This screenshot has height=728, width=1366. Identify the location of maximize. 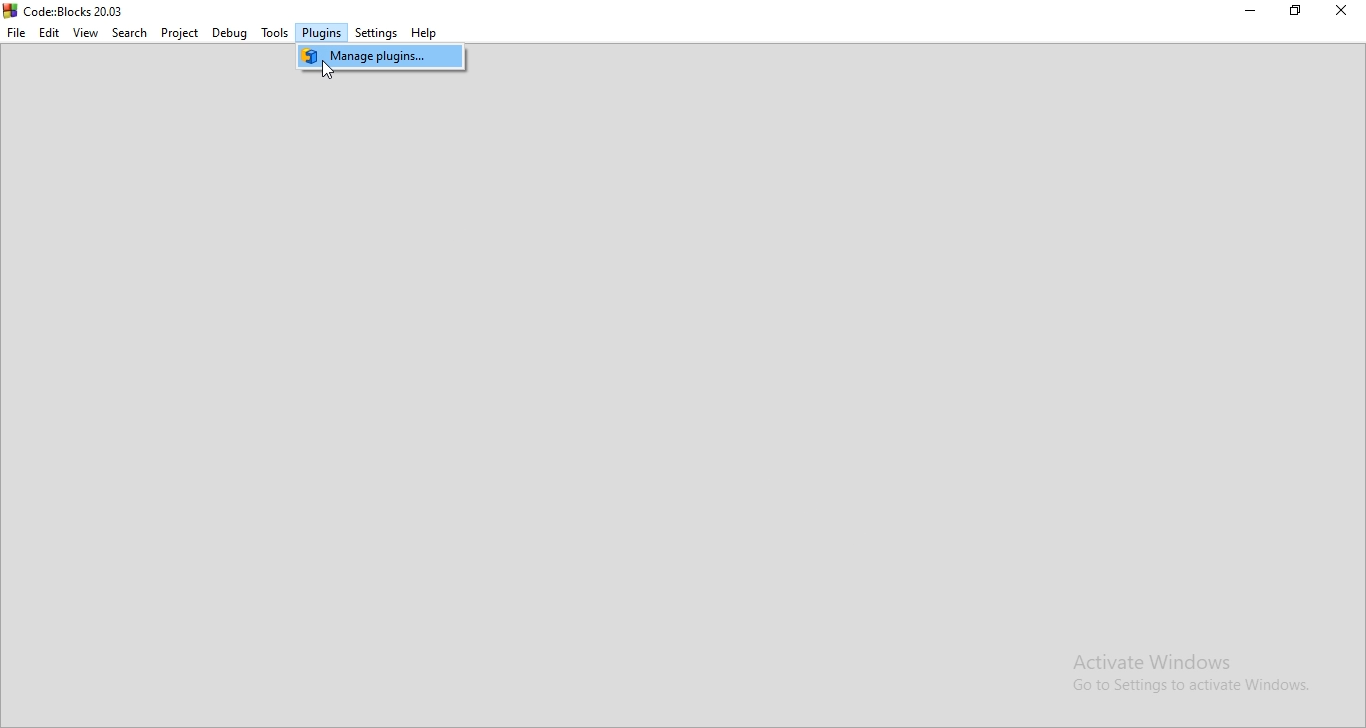
(1295, 10).